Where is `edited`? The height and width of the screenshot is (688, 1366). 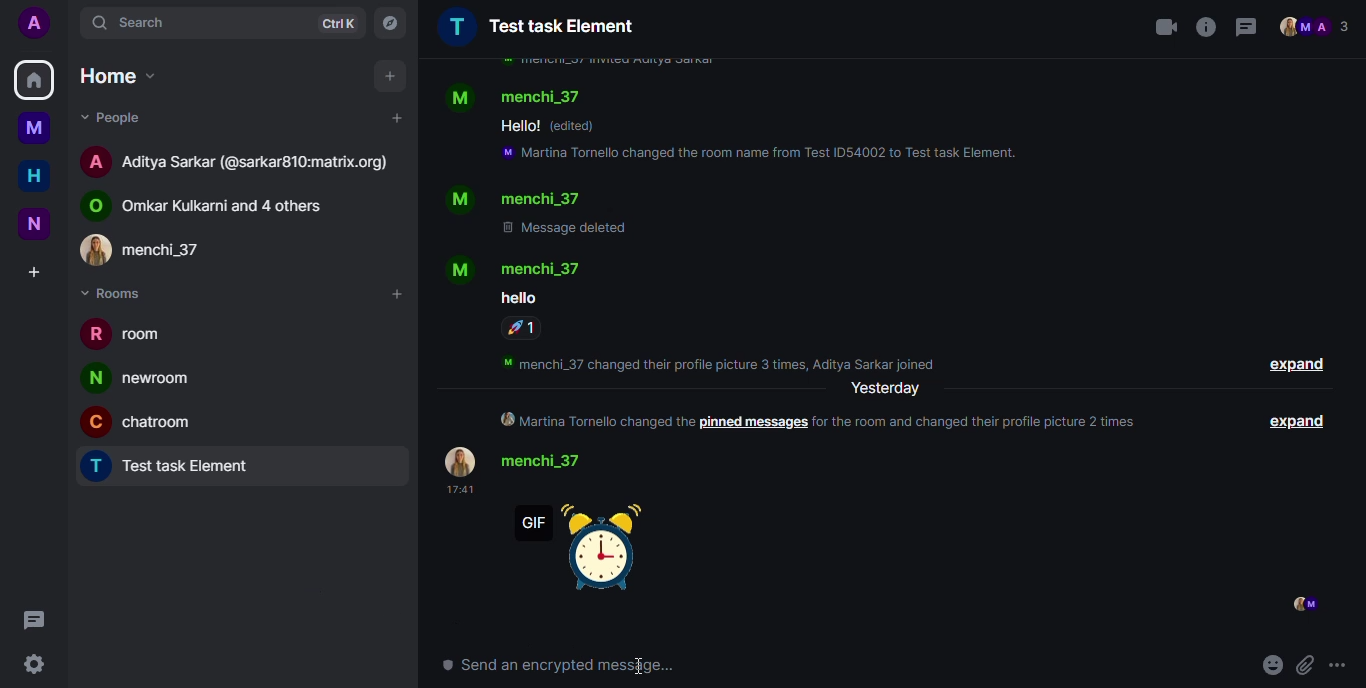 edited is located at coordinates (577, 126).